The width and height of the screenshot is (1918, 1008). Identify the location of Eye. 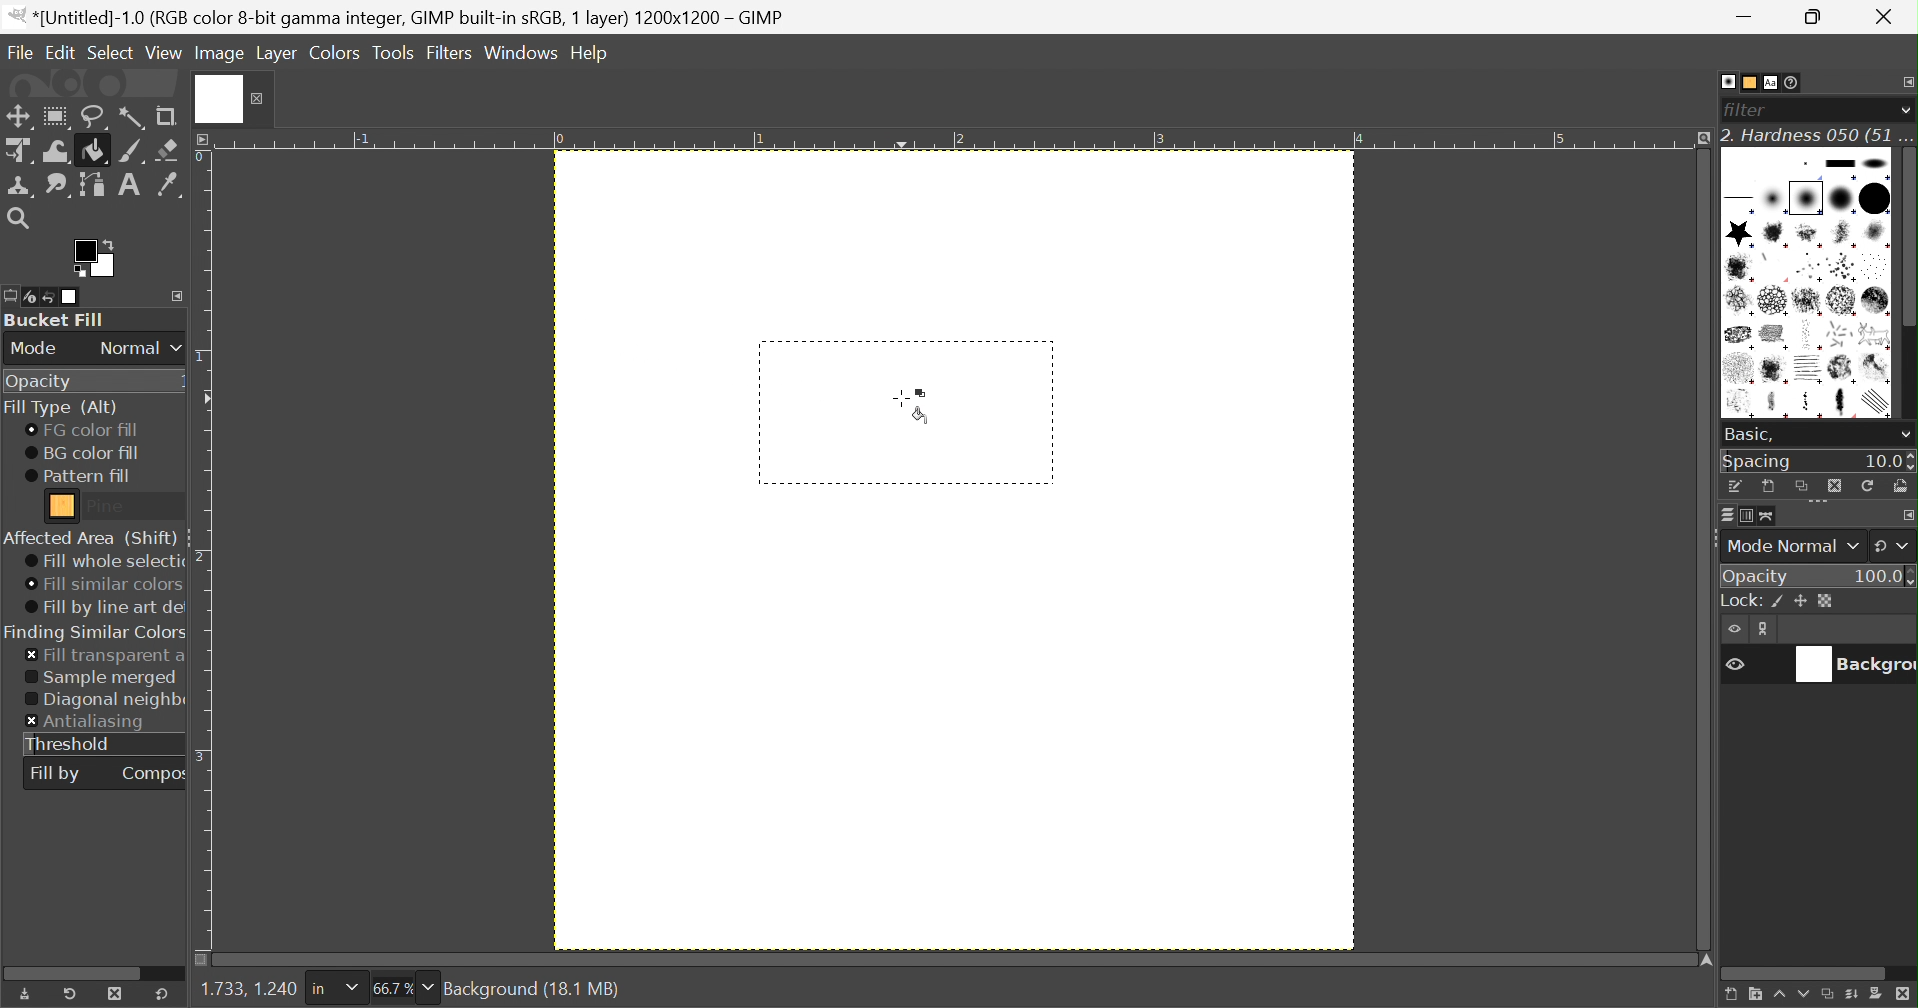
(1736, 629).